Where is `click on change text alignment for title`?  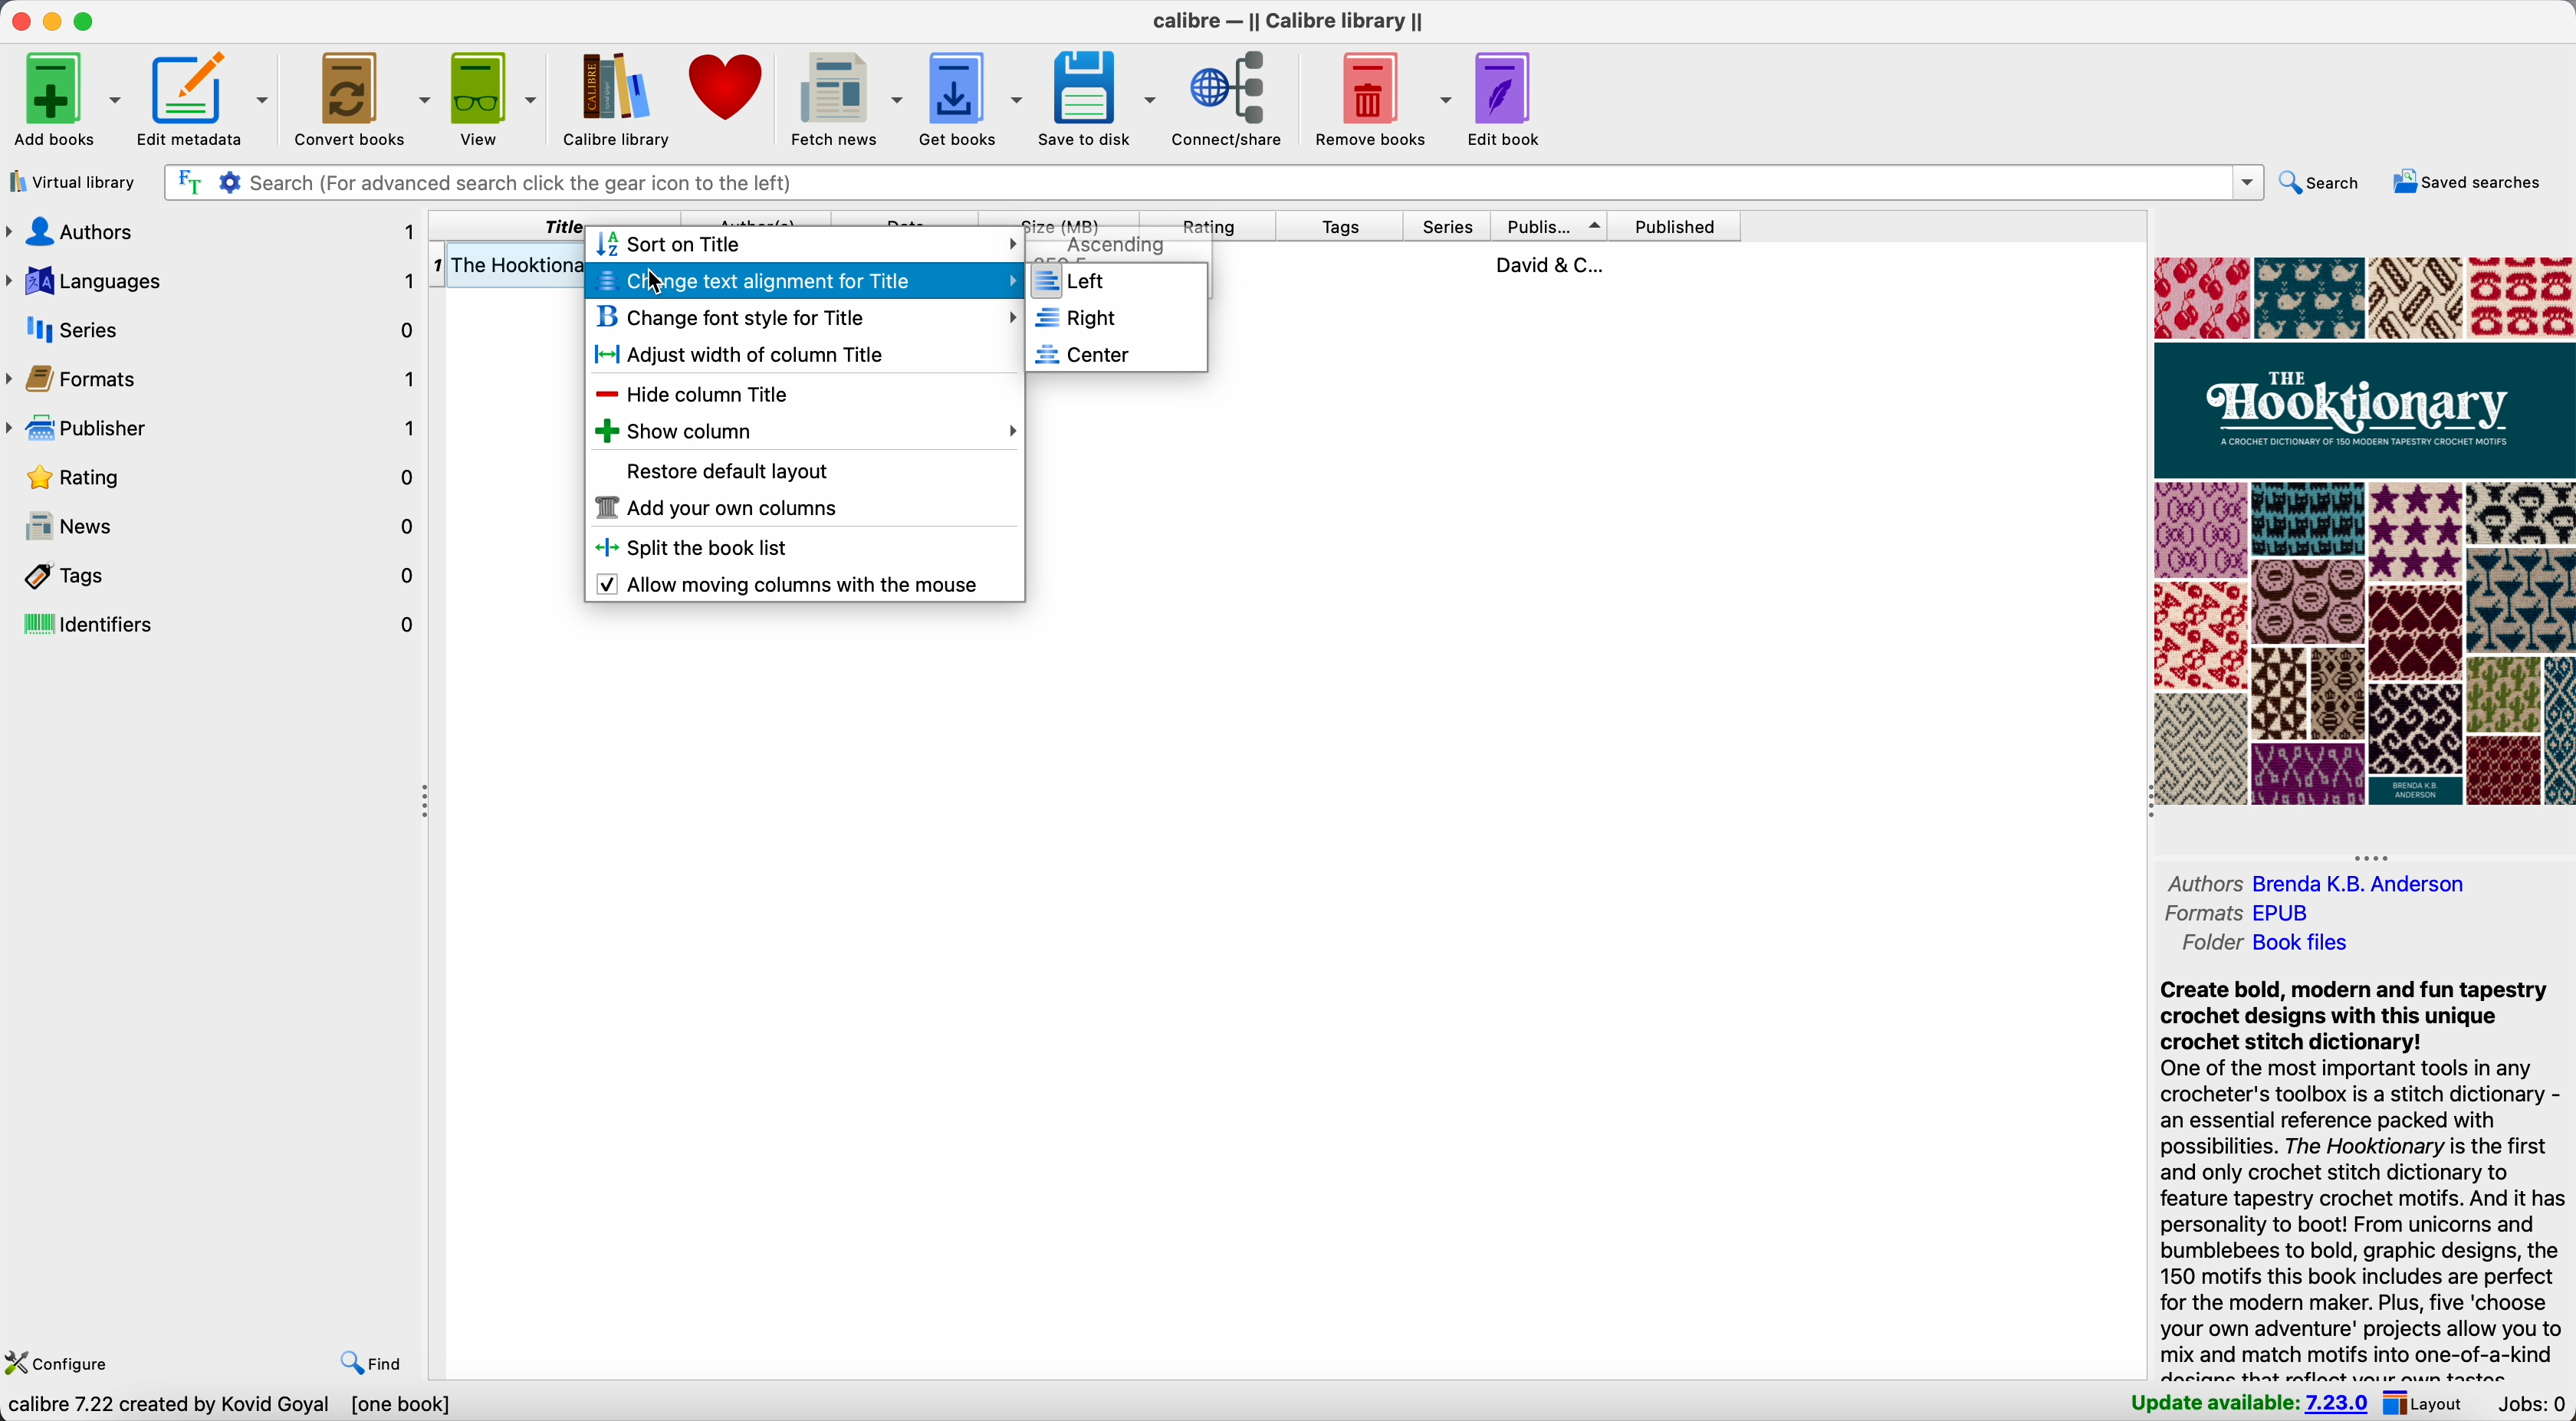
click on change text alignment for title is located at coordinates (804, 282).